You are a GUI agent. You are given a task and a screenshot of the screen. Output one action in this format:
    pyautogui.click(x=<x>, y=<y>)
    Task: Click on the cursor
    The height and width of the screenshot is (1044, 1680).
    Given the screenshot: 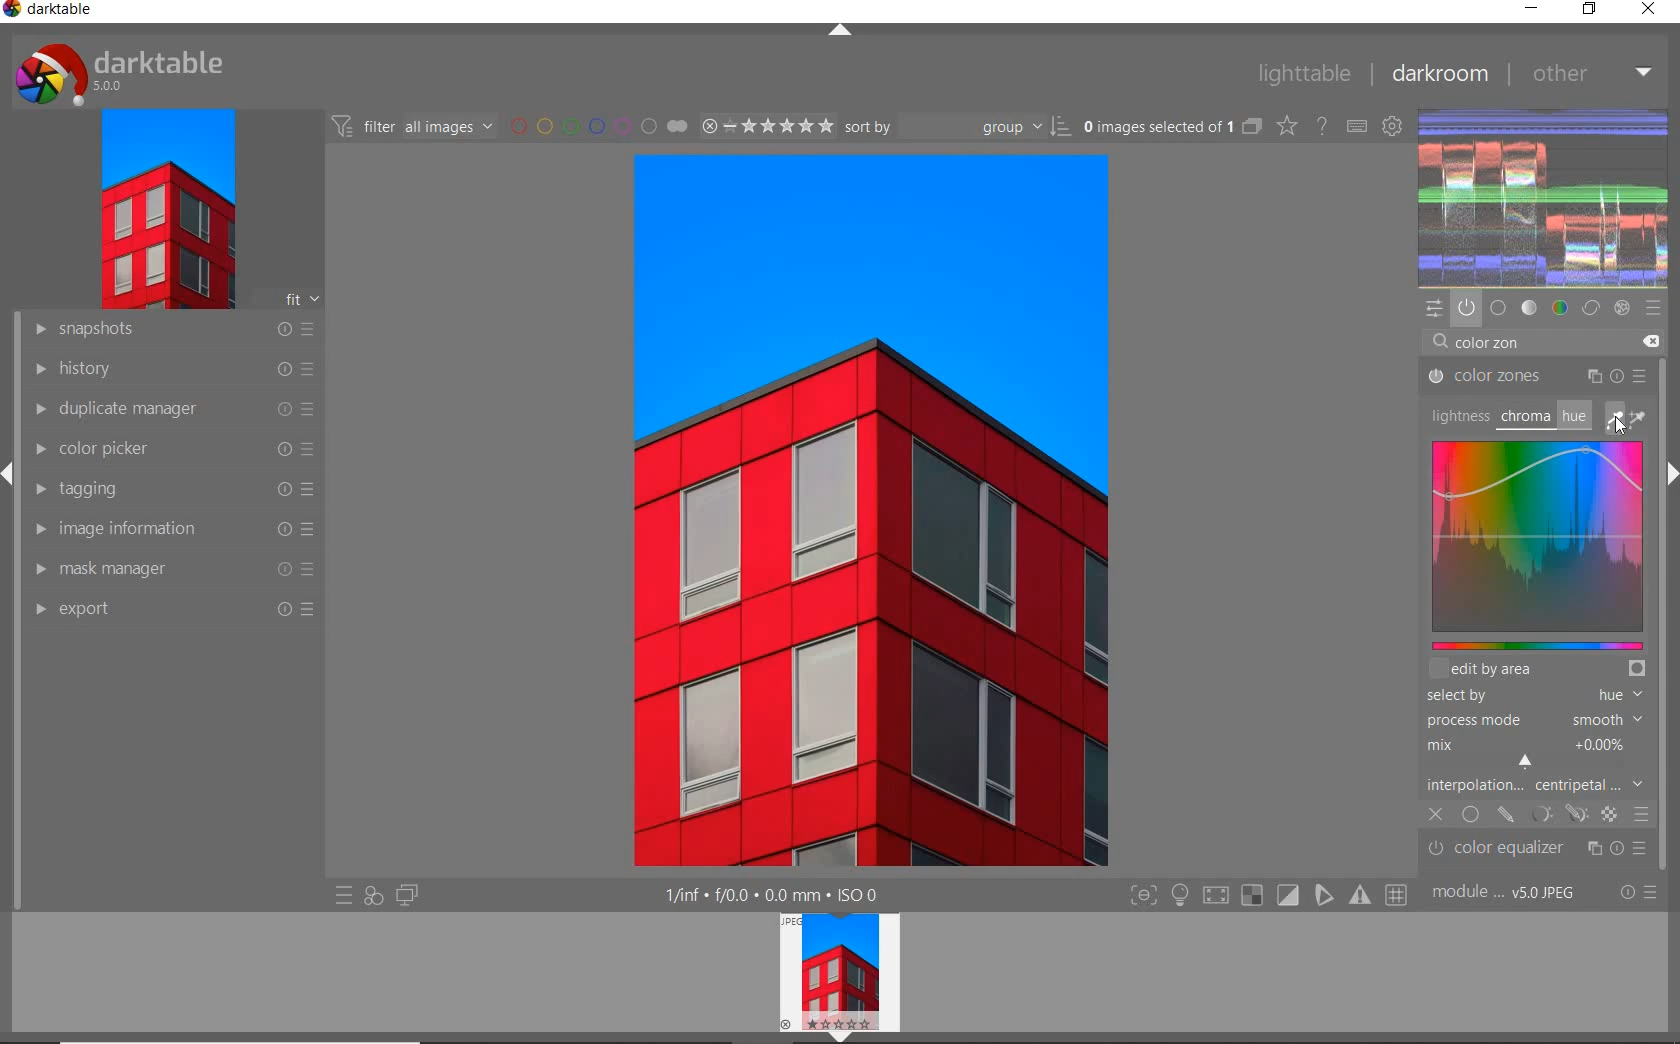 What is the action you would take?
    pyautogui.click(x=1528, y=760)
    